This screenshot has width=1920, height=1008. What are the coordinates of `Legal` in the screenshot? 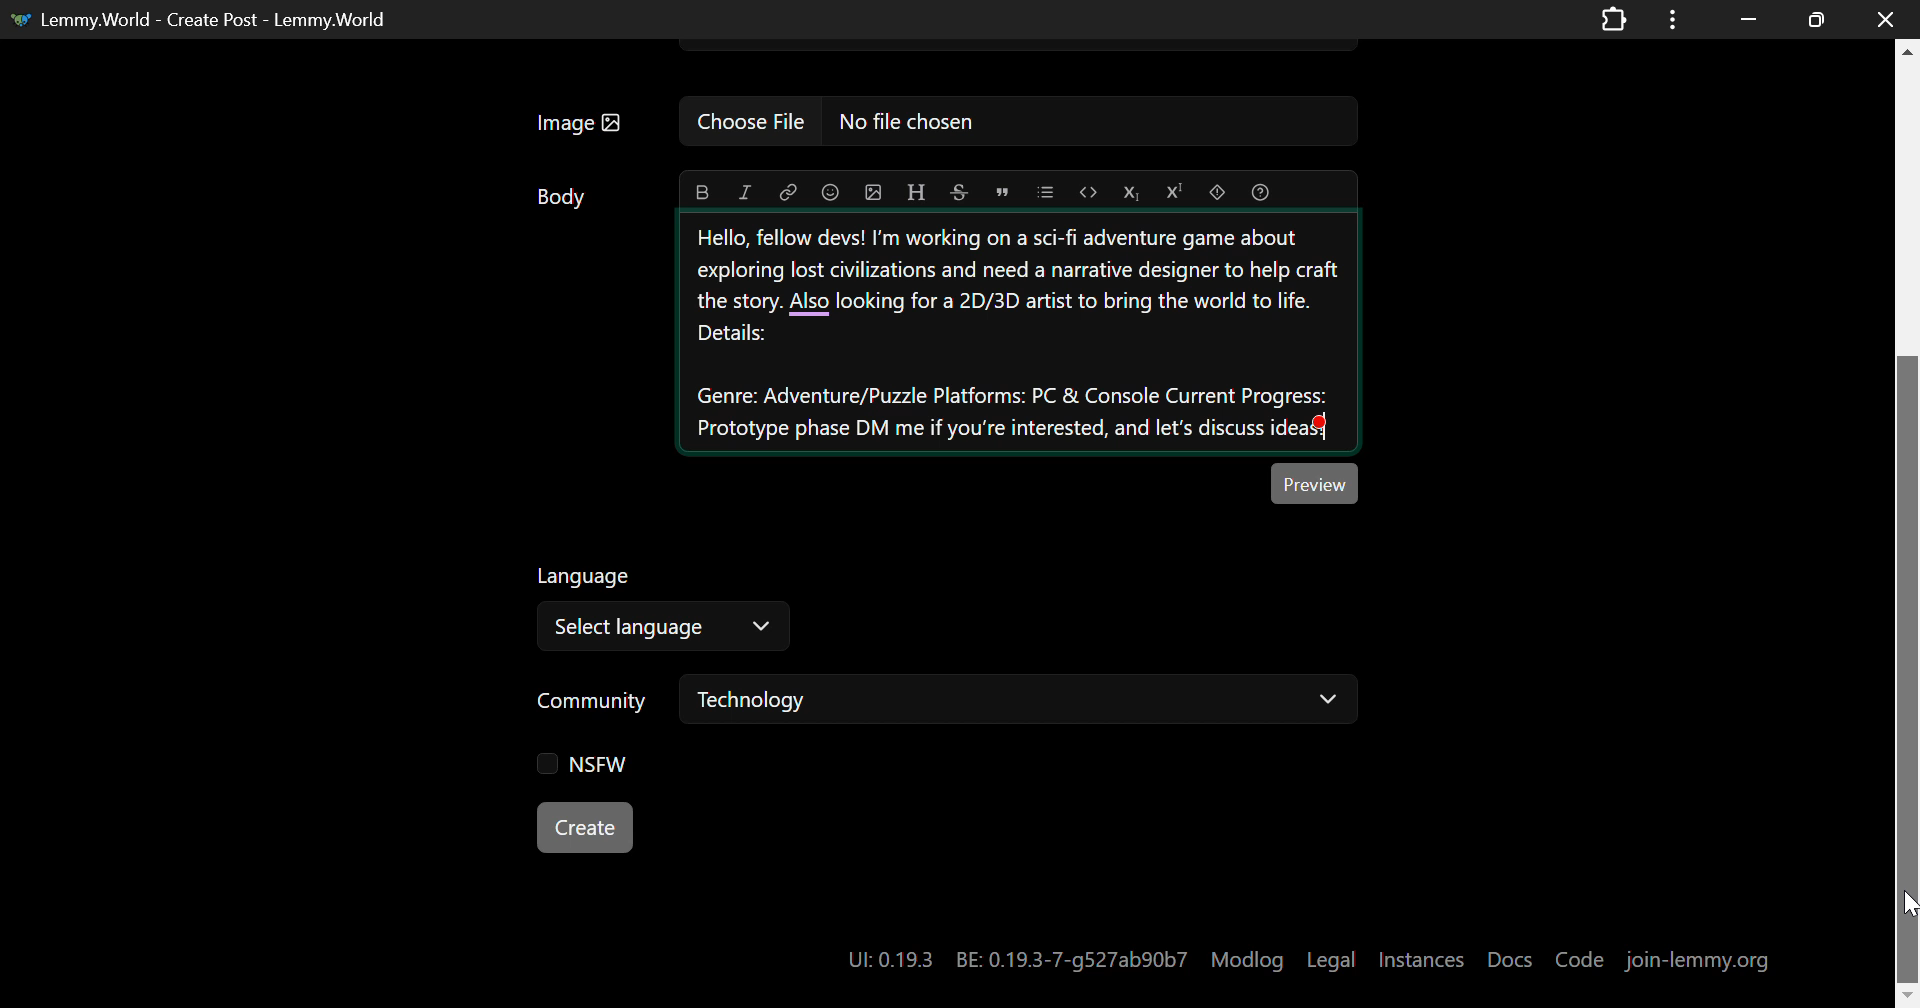 It's located at (1334, 955).